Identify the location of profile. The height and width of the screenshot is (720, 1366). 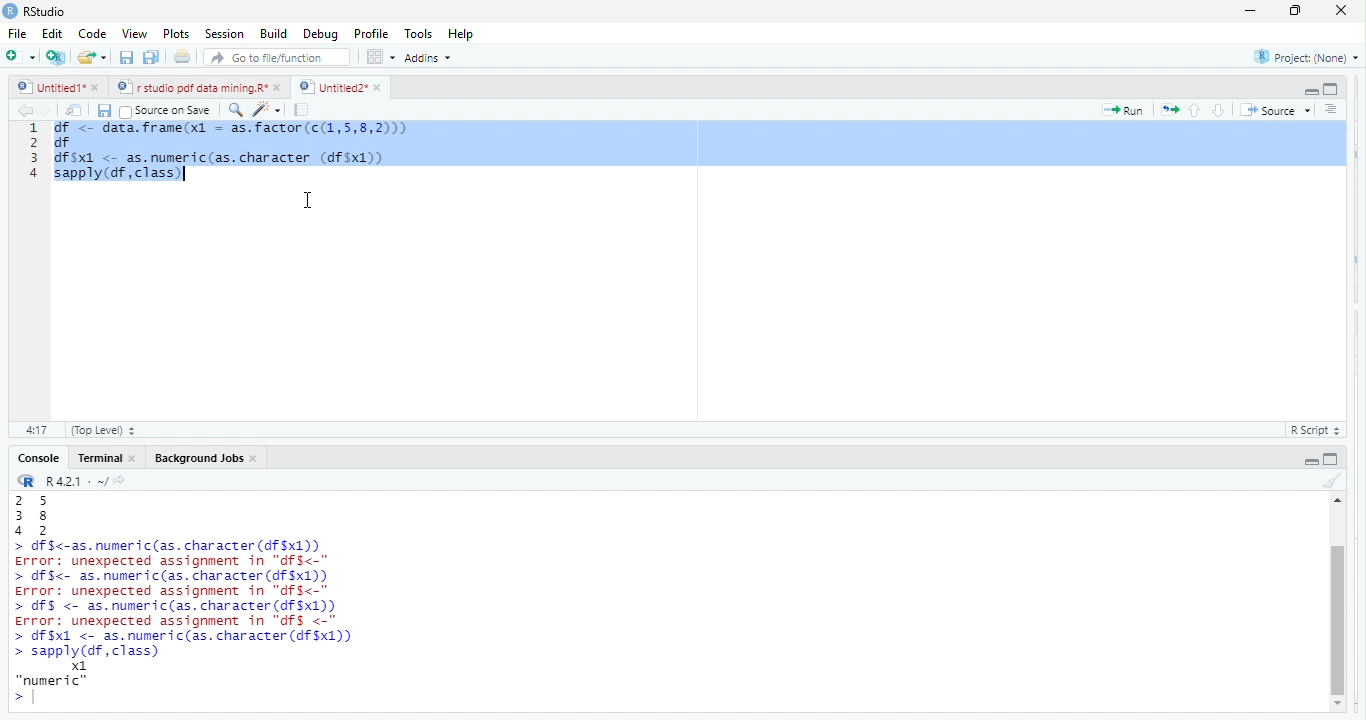
(370, 32).